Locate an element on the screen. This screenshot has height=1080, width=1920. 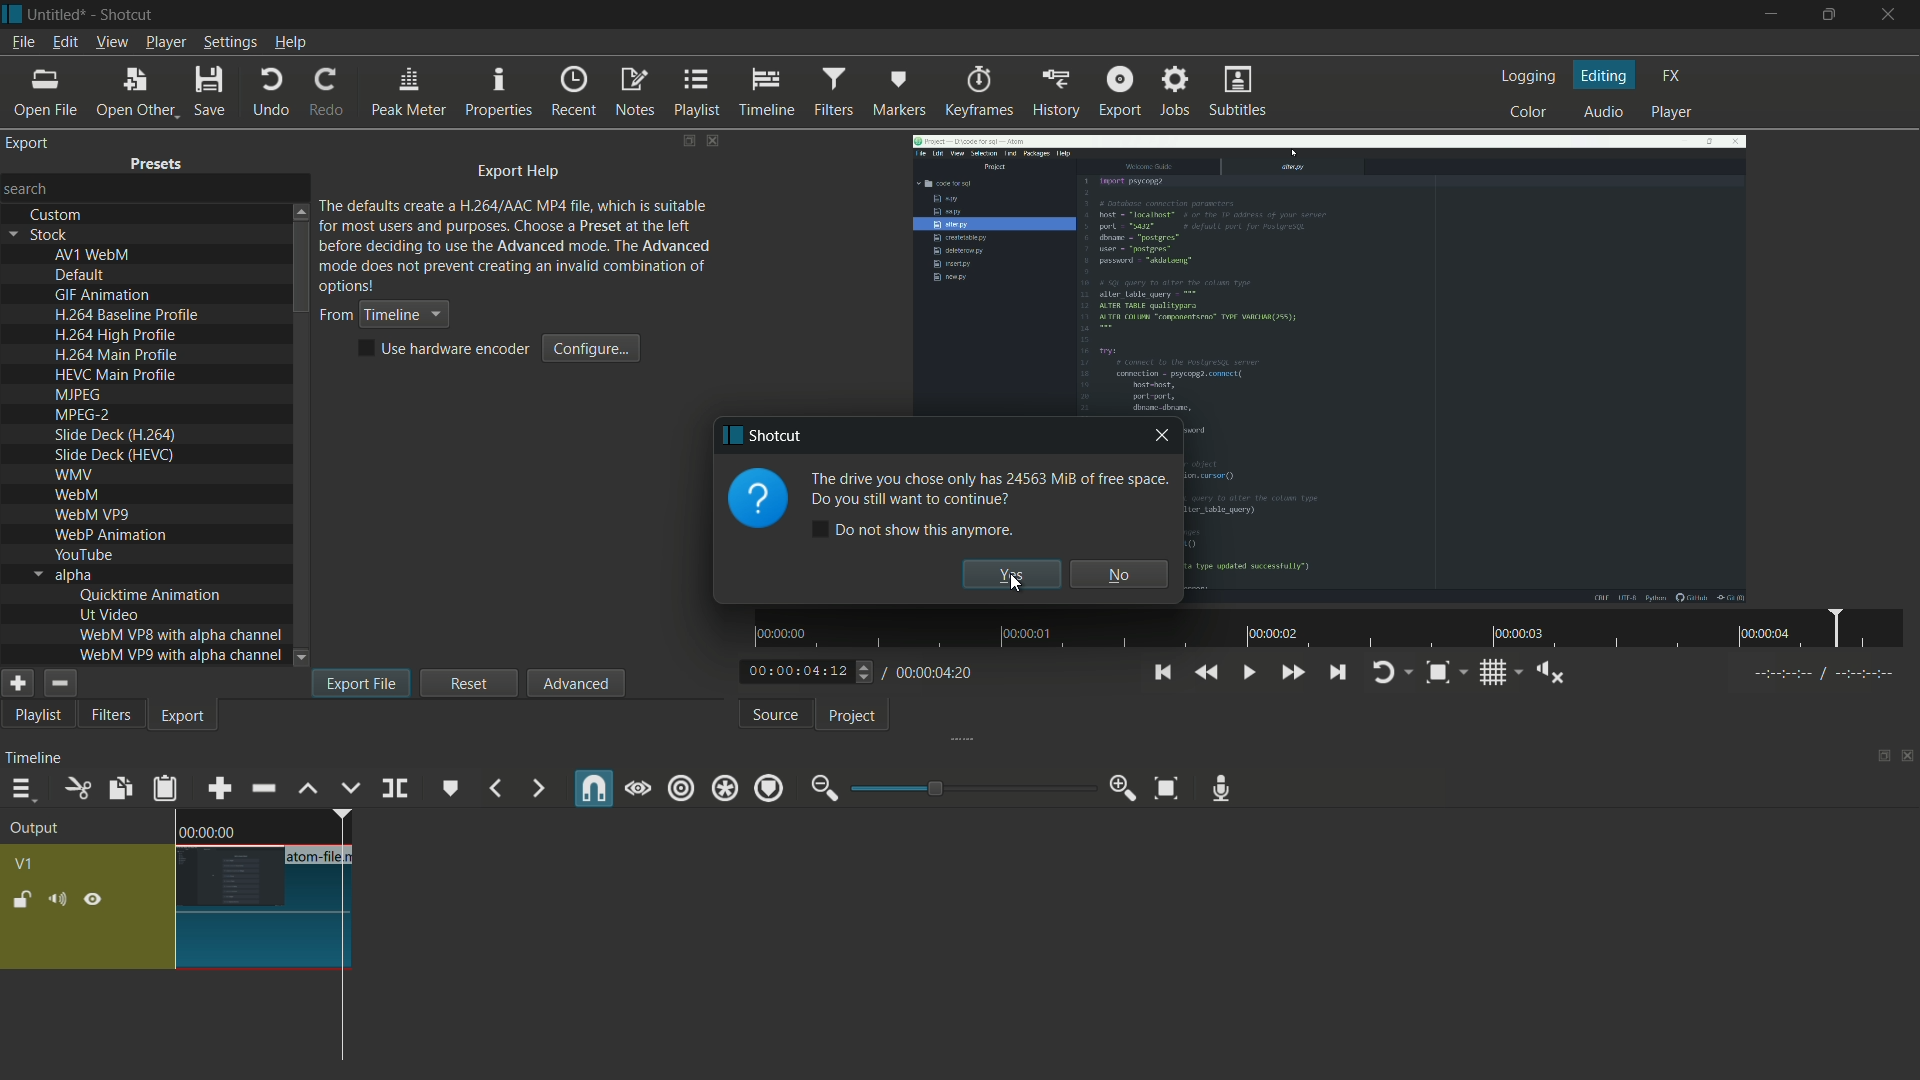
quickly play forward is located at coordinates (1293, 674).